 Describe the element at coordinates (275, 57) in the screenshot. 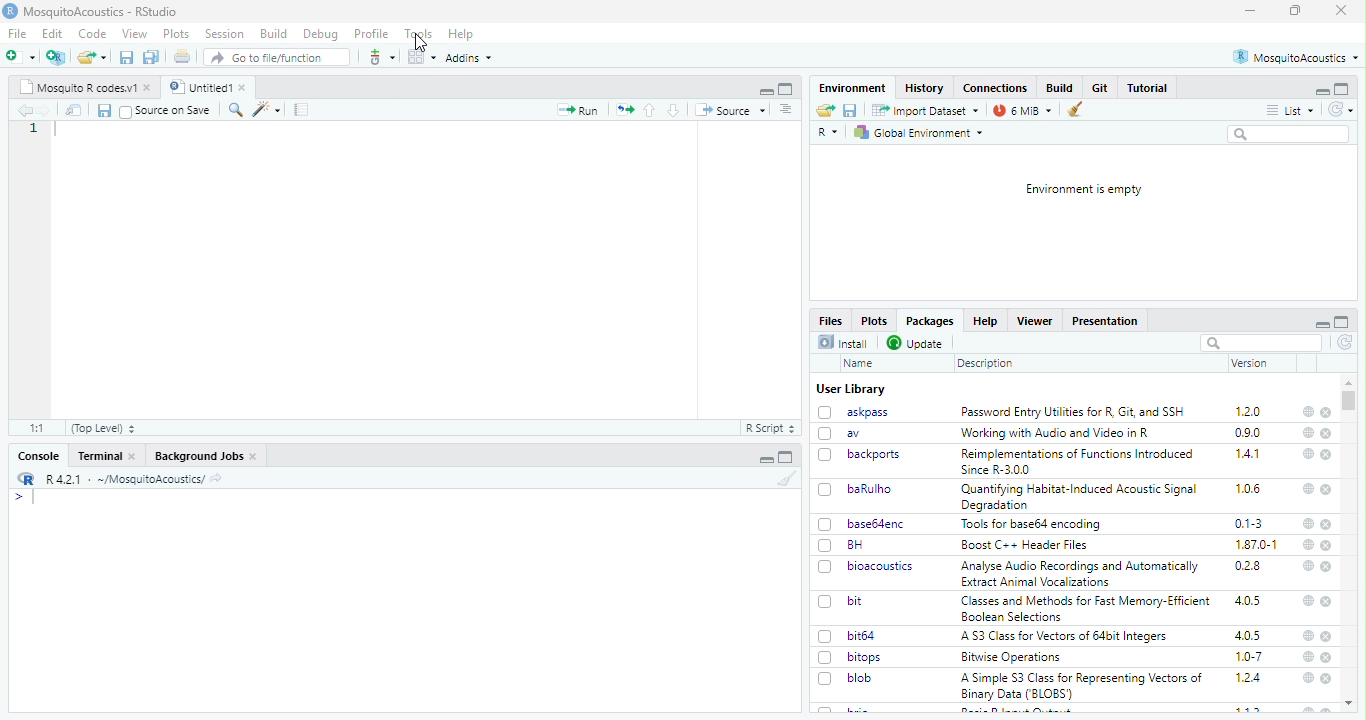

I see `Go to file/function` at that location.